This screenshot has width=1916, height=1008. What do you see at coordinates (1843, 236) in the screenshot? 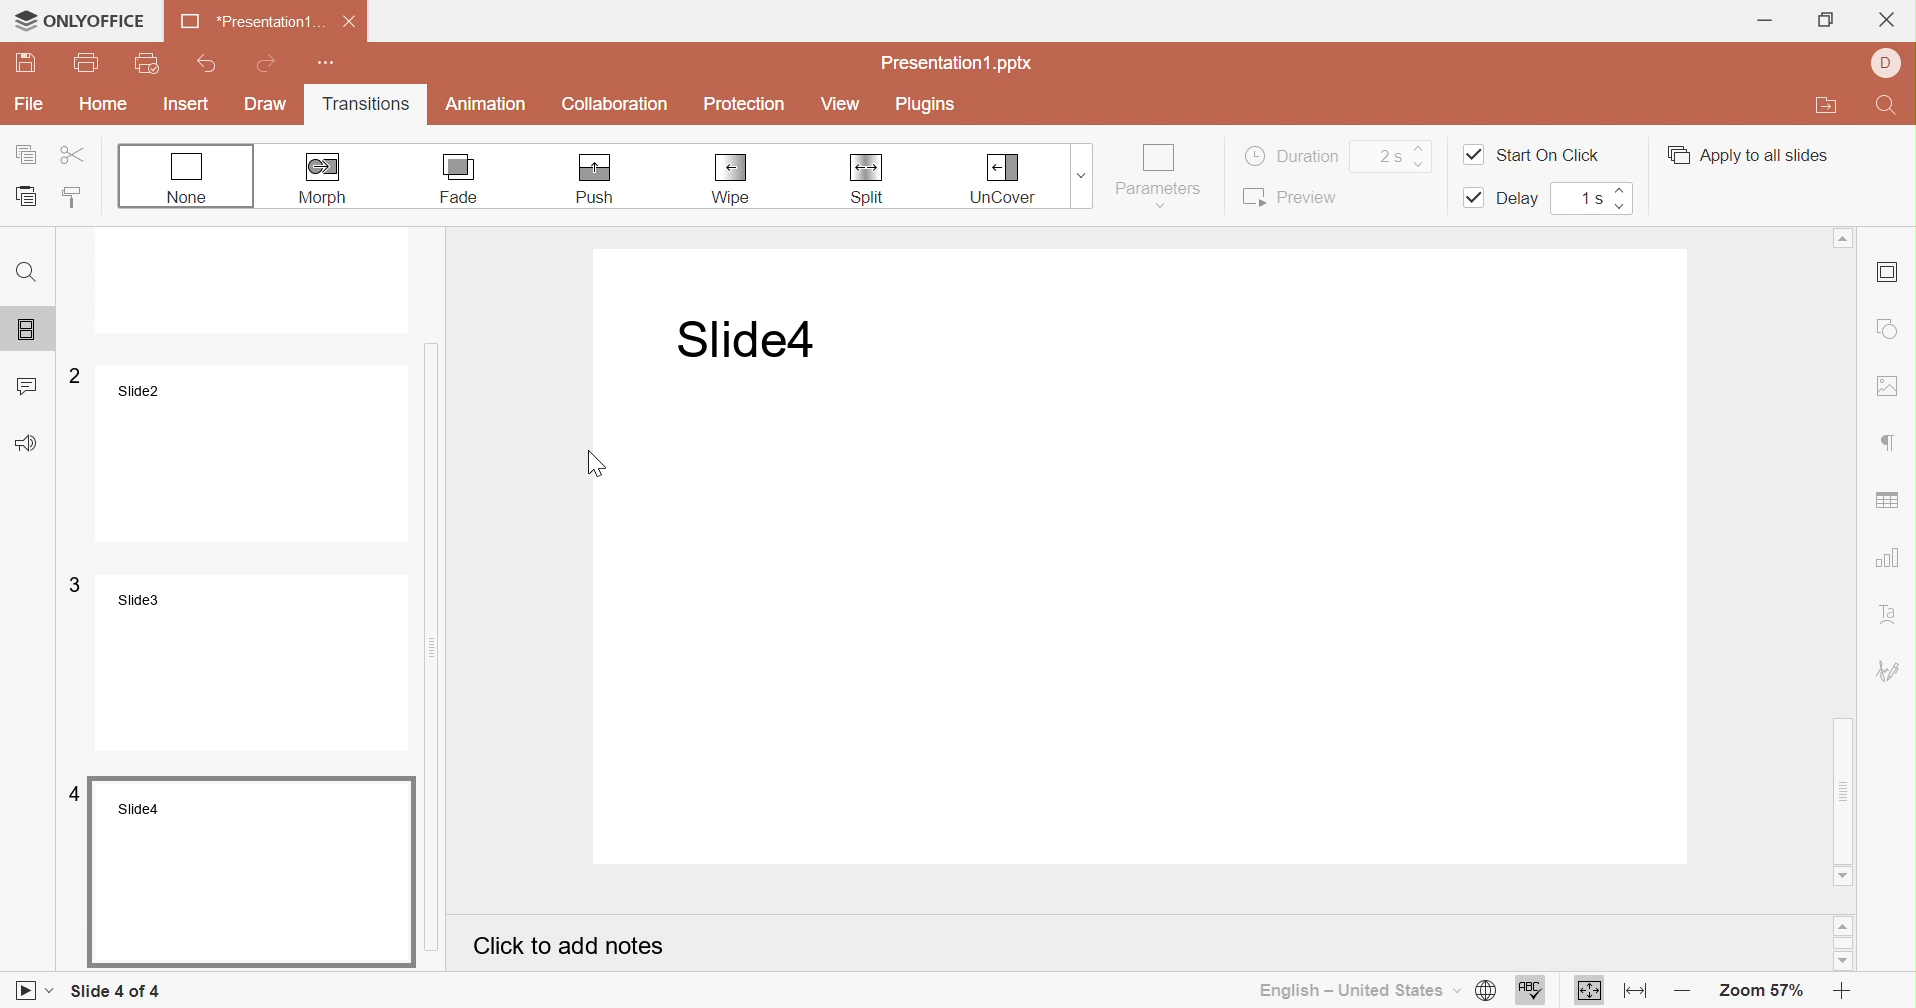
I see `Scroll up` at bounding box center [1843, 236].